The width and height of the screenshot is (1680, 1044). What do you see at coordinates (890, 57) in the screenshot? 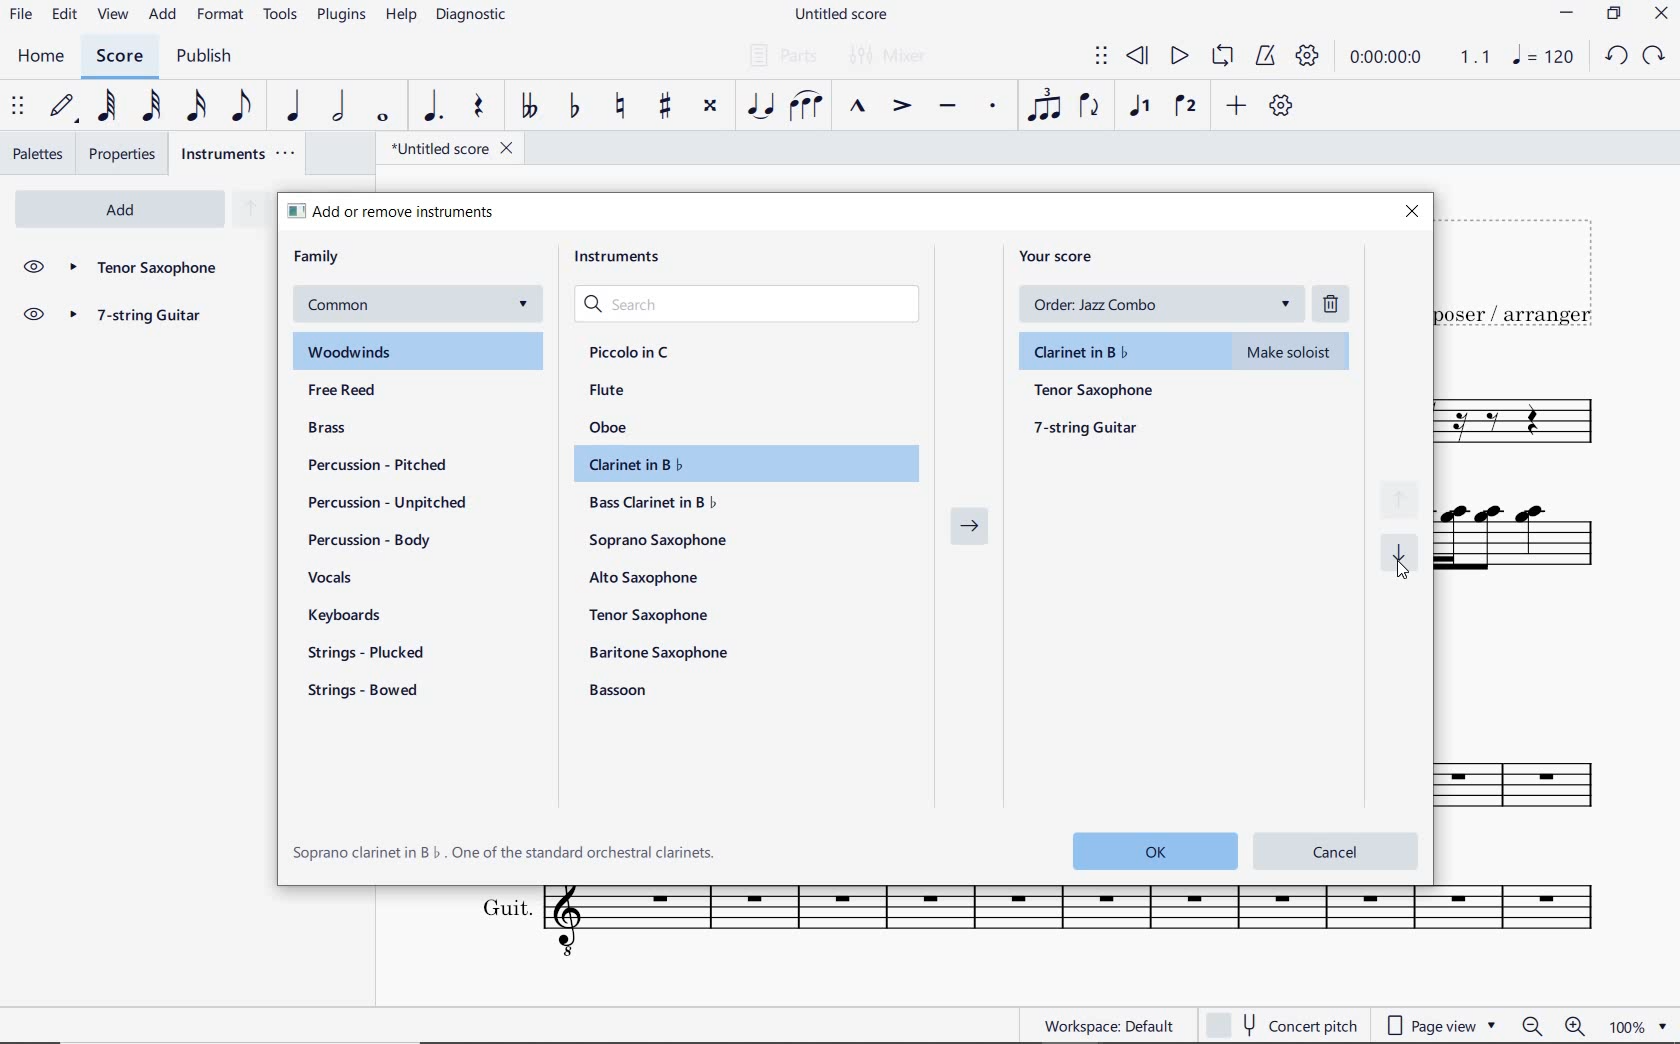
I see `MIXER` at bounding box center [890, 57].